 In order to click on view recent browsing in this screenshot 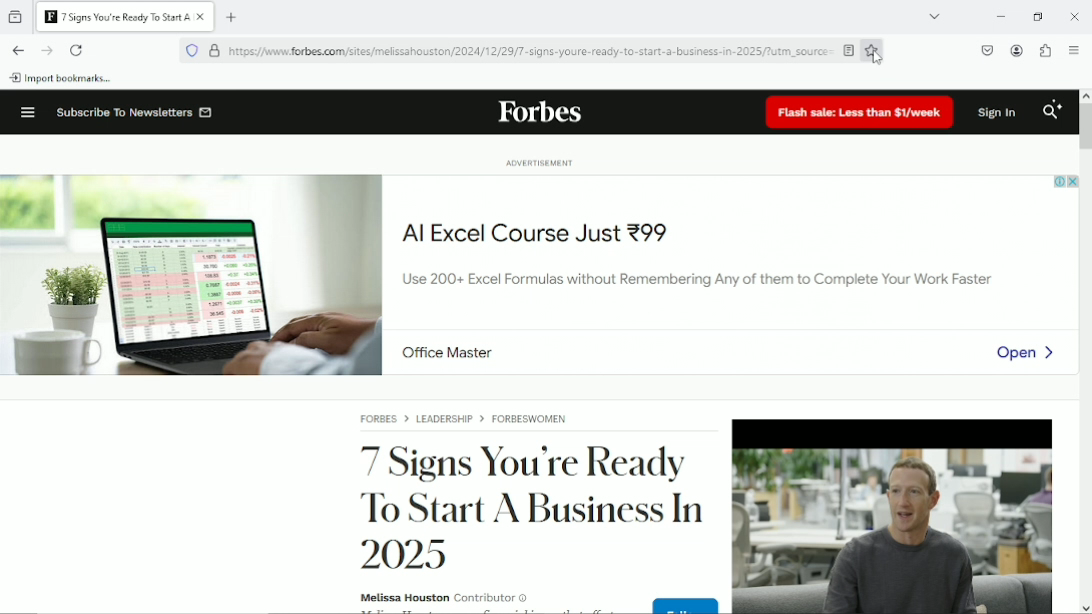, I will do `click(15, 16)`.